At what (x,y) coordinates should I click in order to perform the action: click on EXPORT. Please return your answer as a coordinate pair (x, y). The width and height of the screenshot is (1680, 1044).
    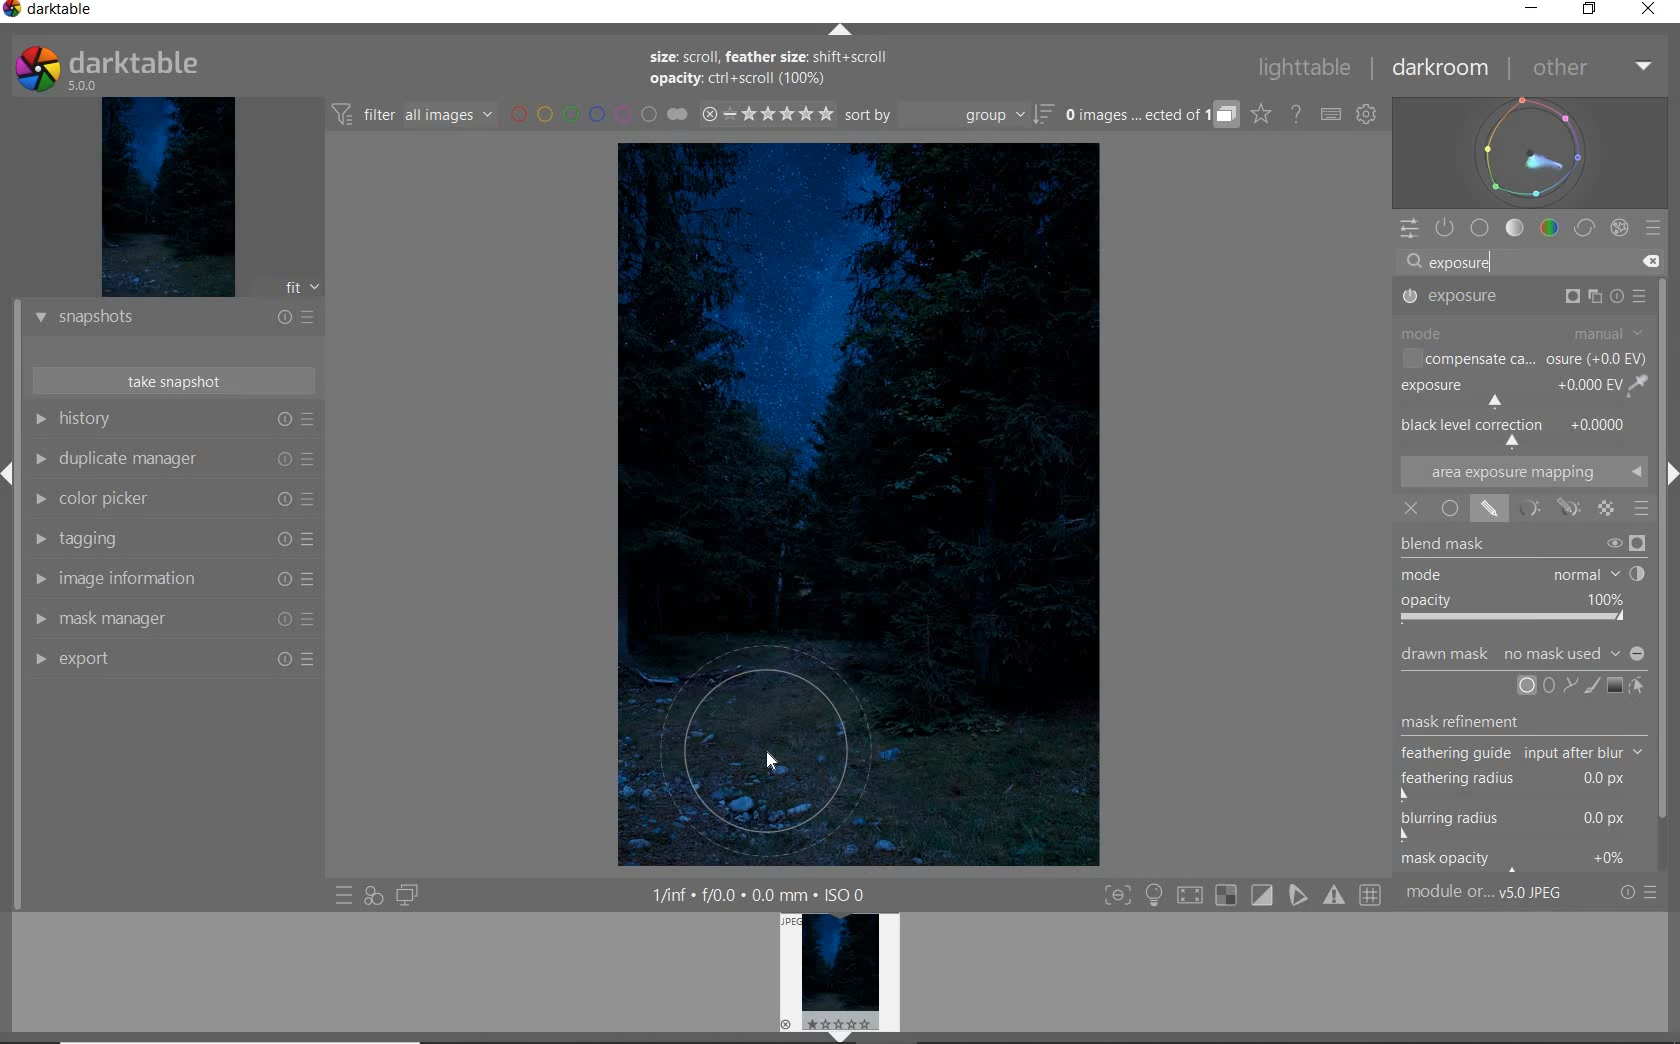
    Looking at the image, I should click on (173, 661).